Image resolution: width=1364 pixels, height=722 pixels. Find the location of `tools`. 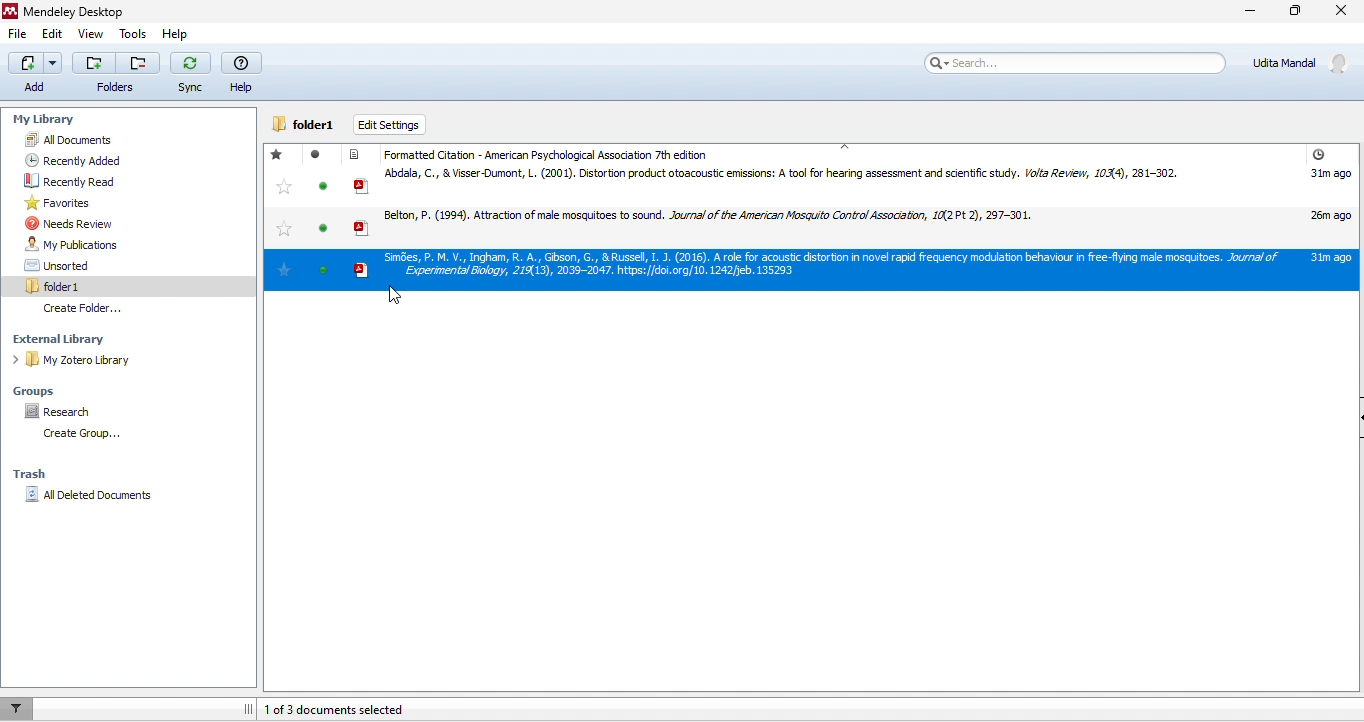

tools is located at coordinates (131, 34).